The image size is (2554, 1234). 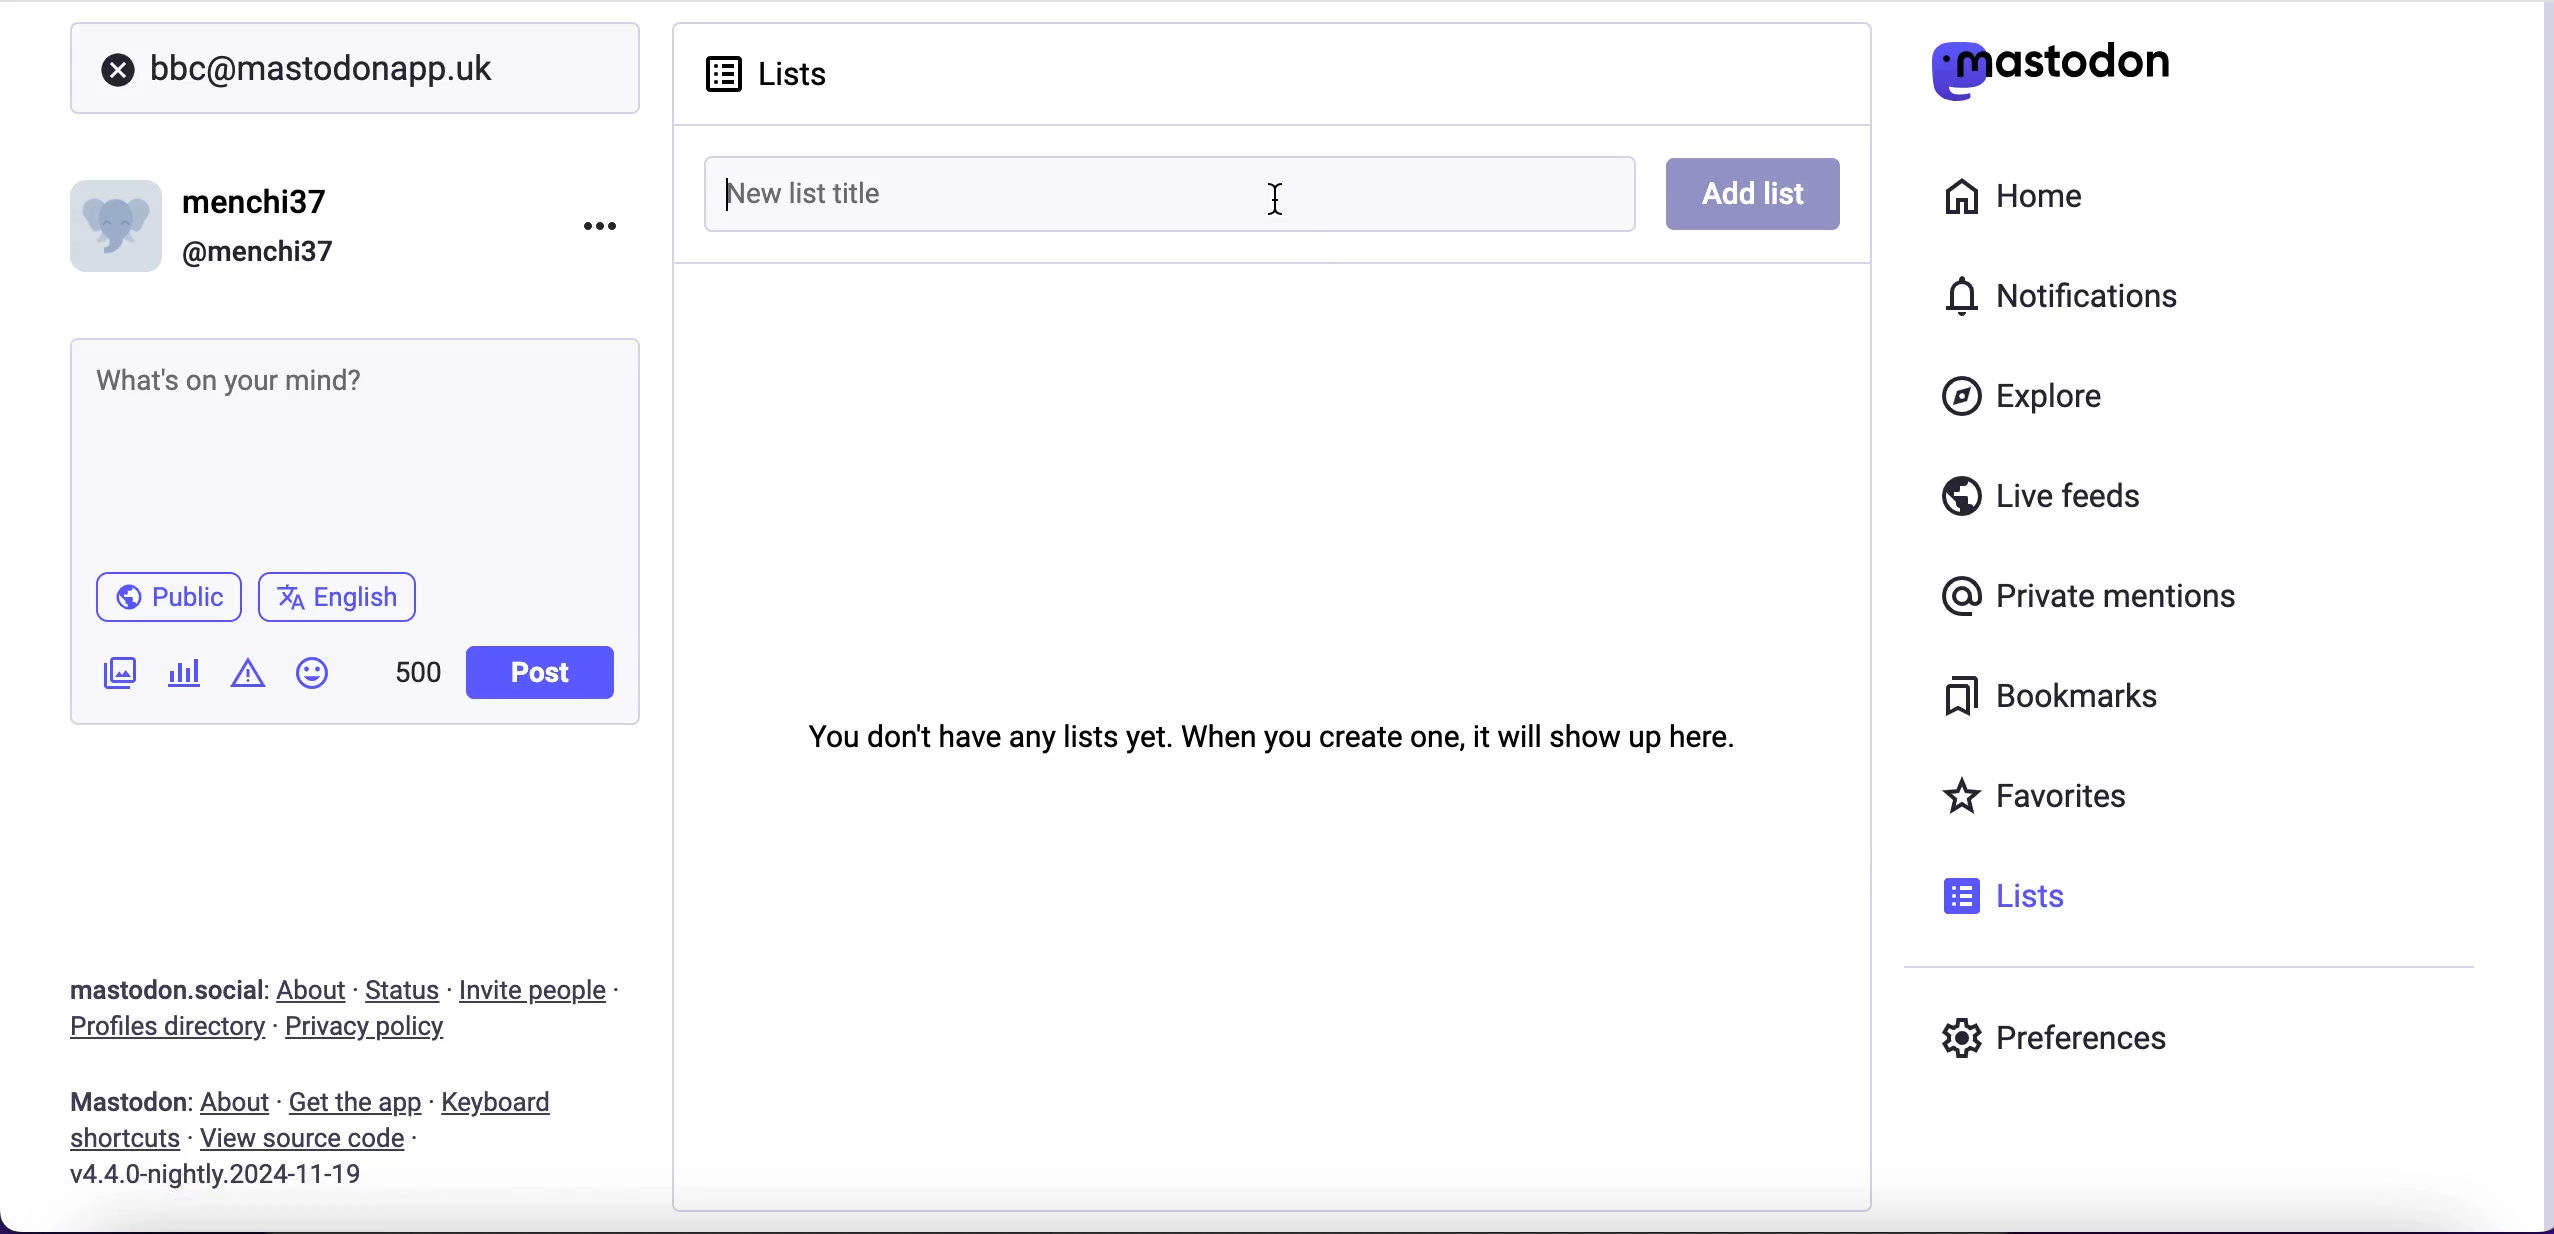 I want to click on new list title, so click(x=964, y=191).